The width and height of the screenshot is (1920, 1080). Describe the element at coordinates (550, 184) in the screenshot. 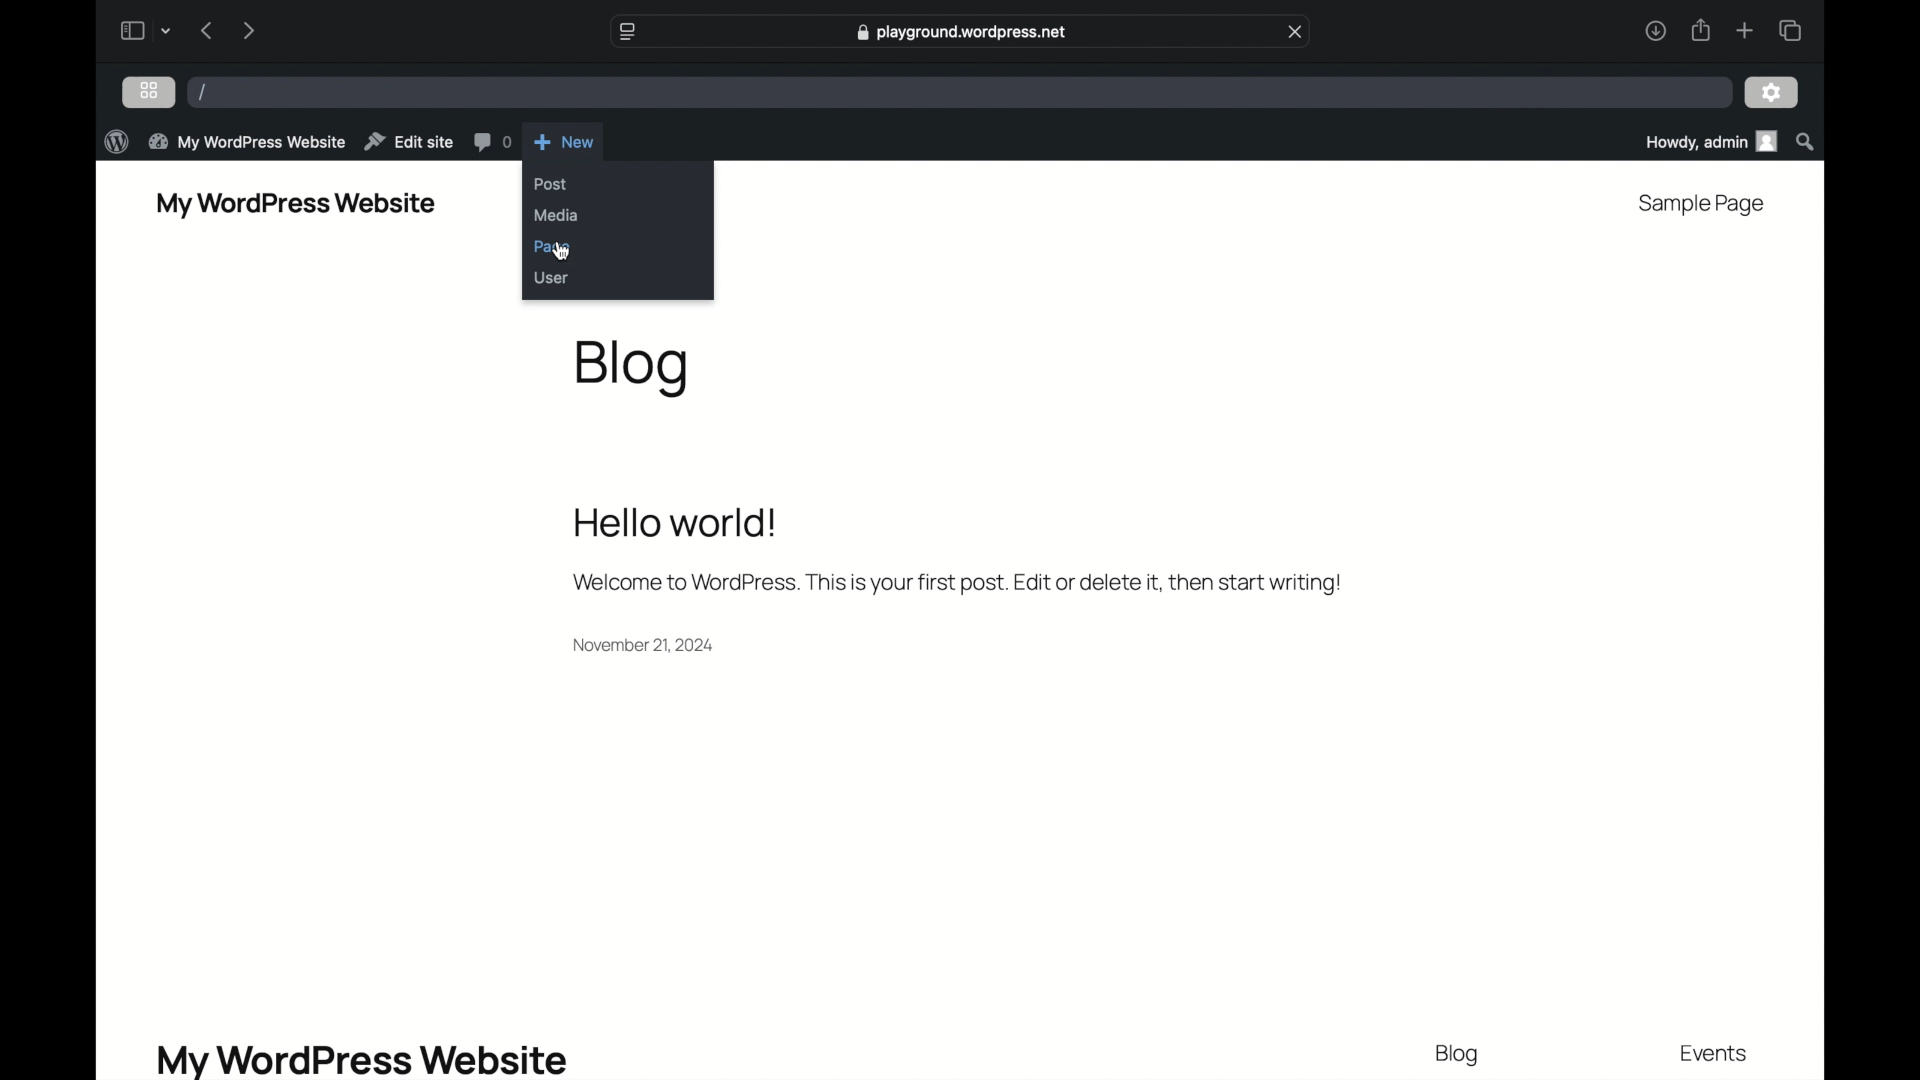

I see `post` at that location.